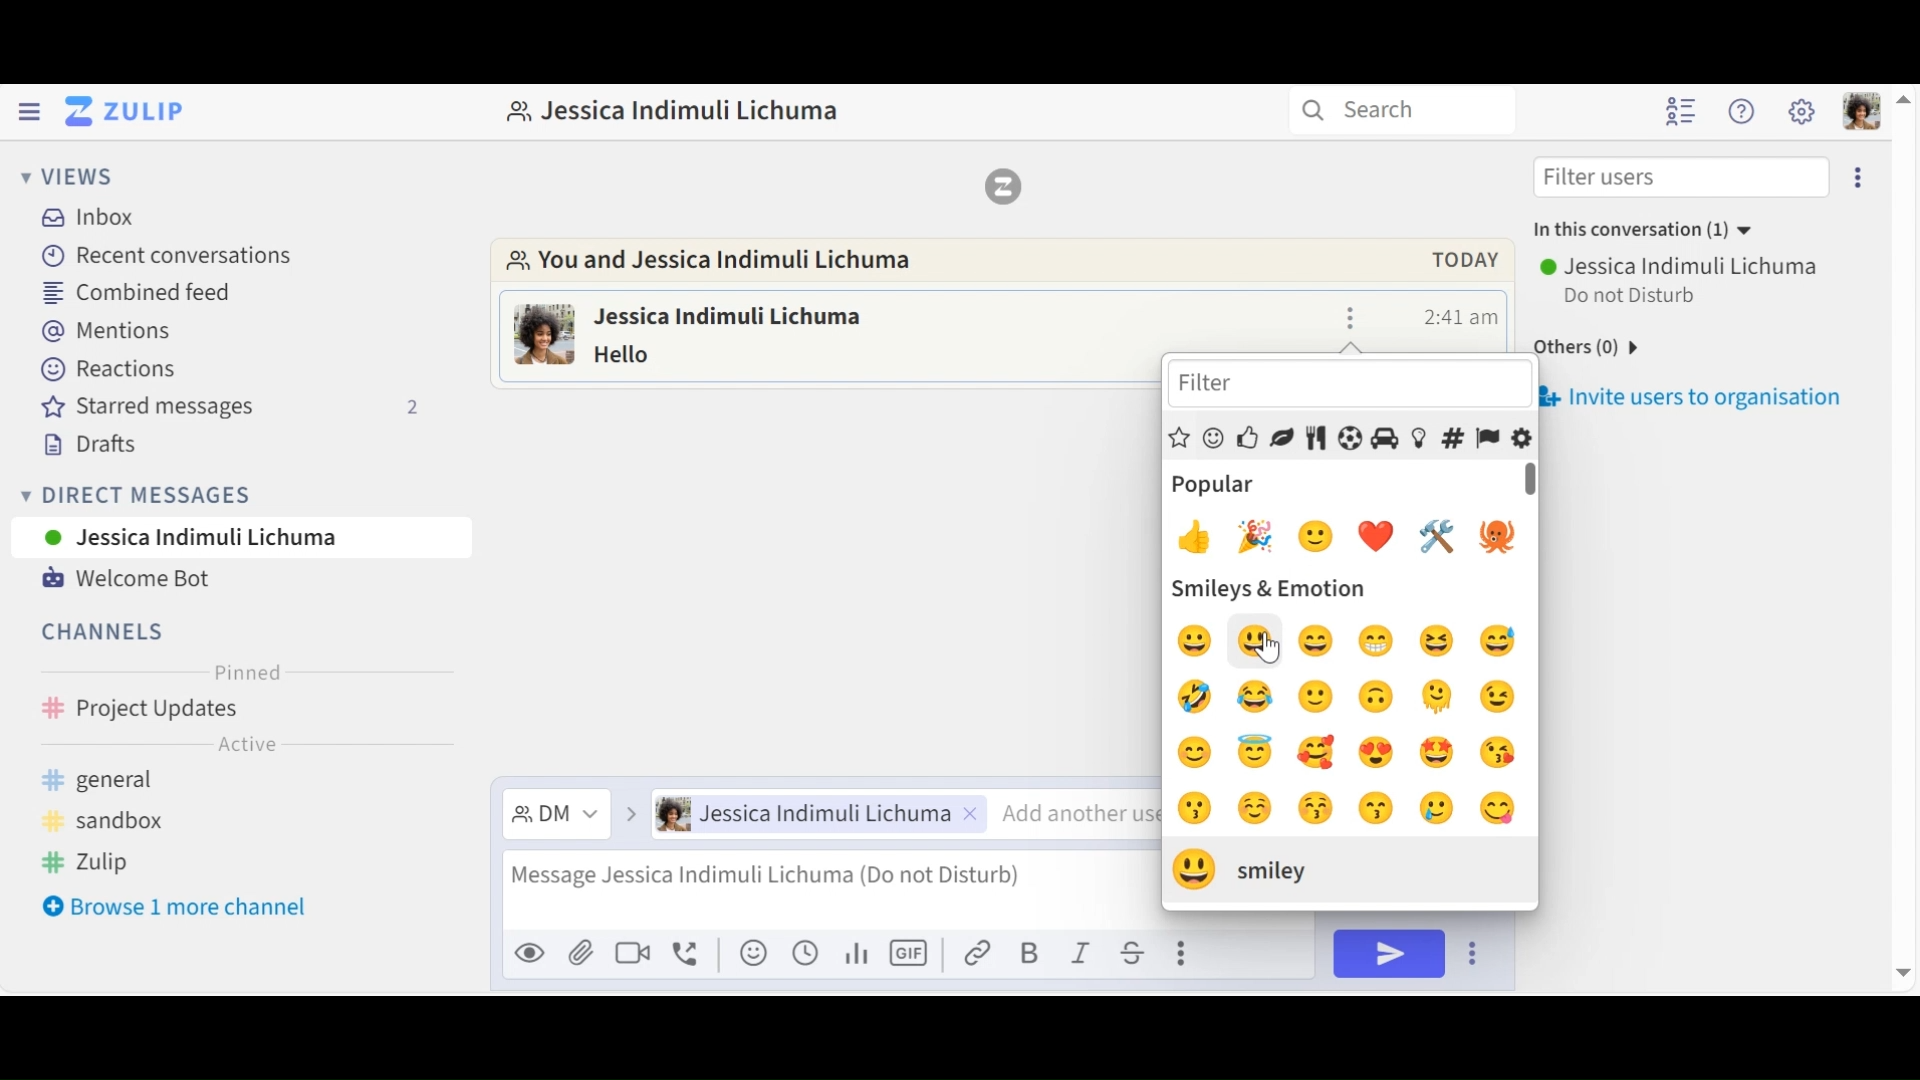 The width and height of the screenshot is (1920, 1080). I want to click on Views, so click(62, 174).